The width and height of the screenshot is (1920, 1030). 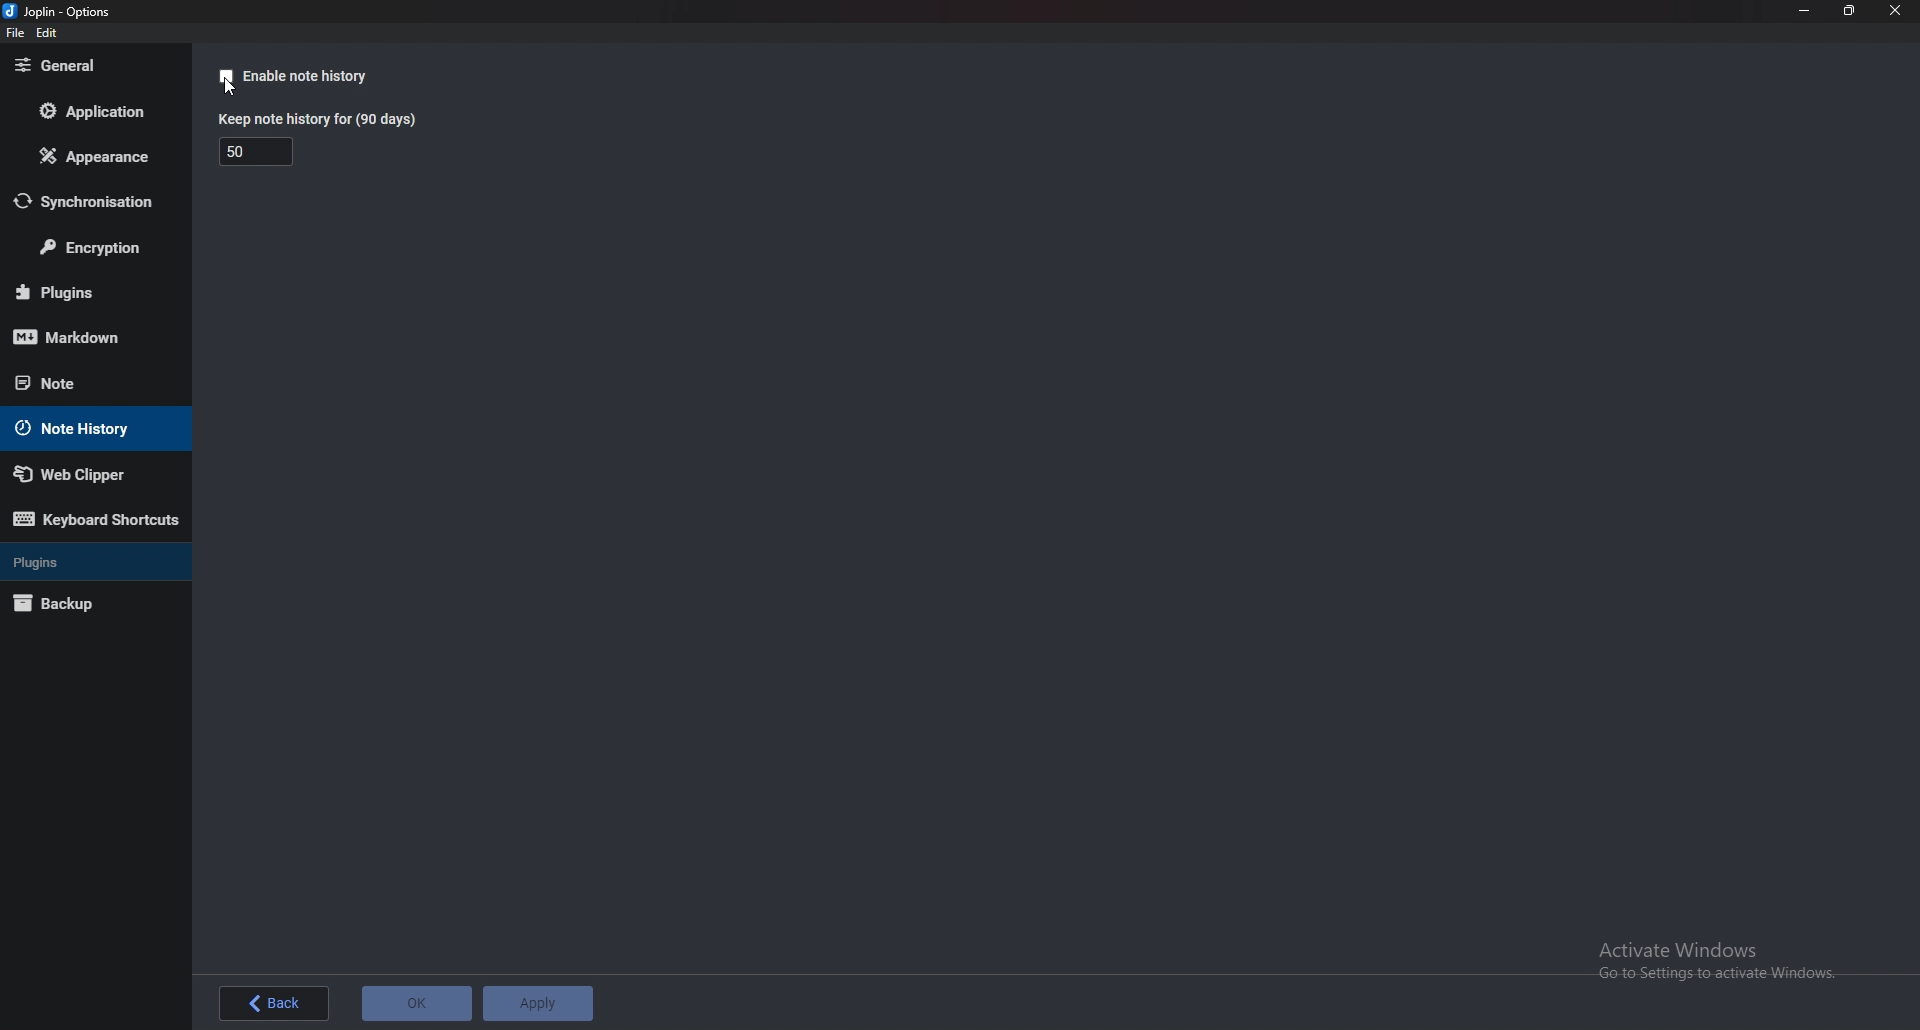 What do you see at coordinates (92, 250) in the screenshot?
I see `Encryption` at bounding box center [92, 250].